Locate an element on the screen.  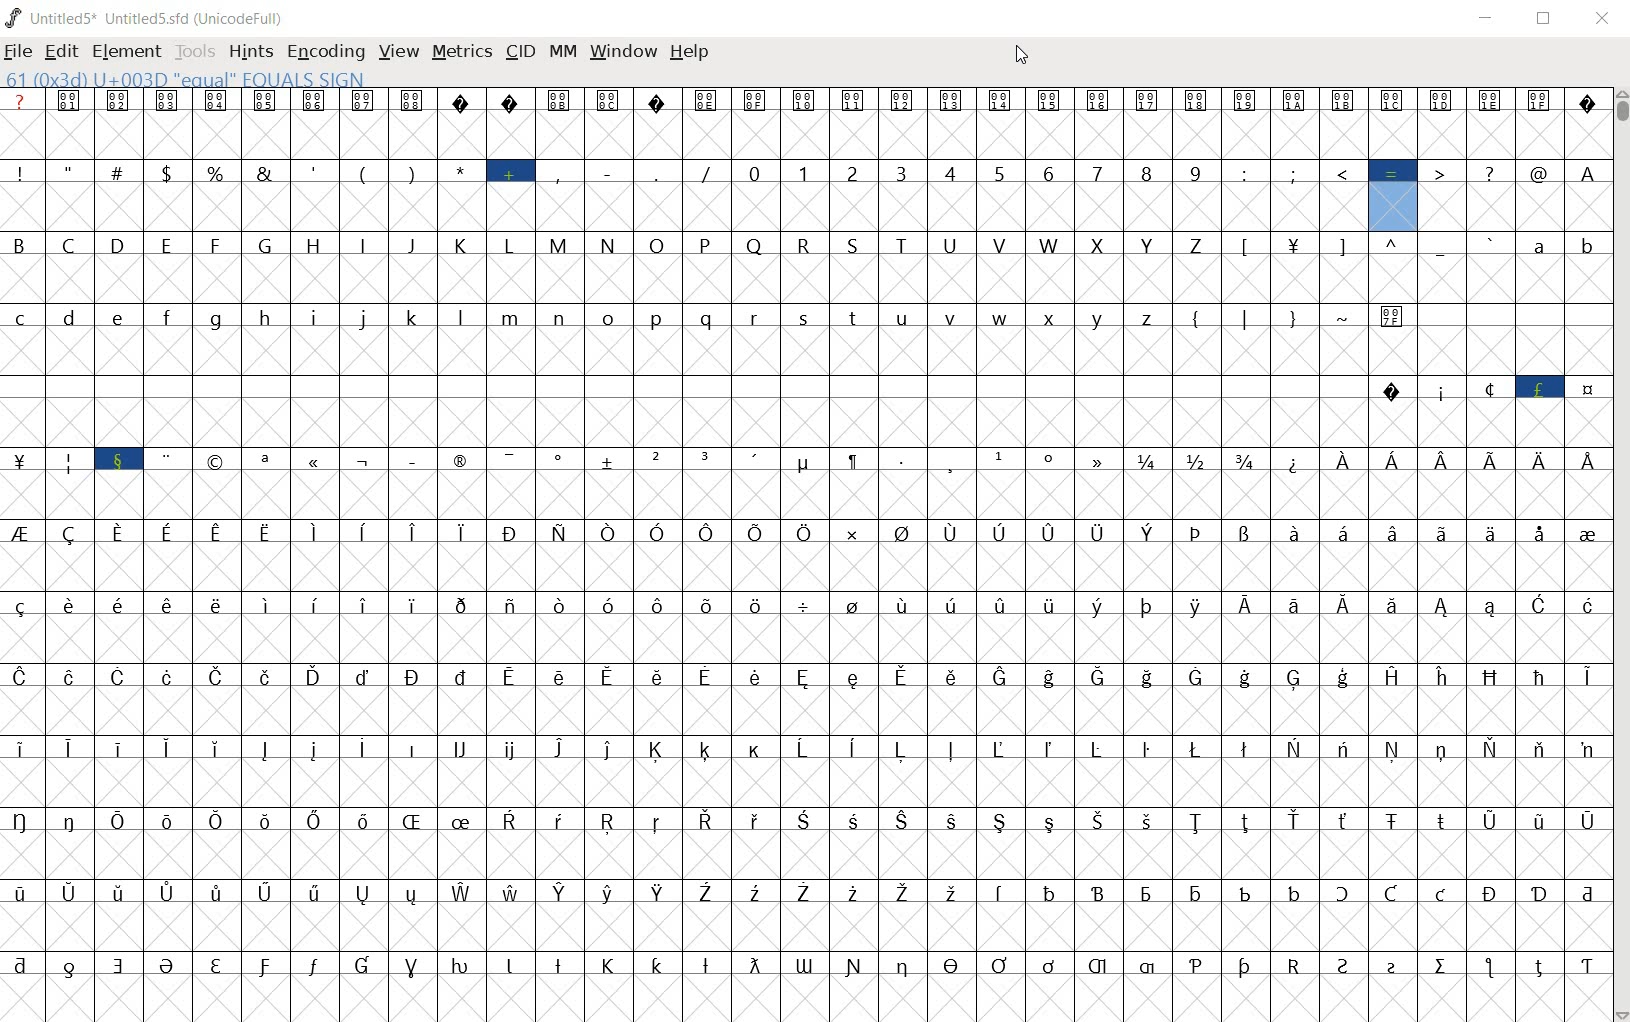
cid is located at coordinates (519, 51).